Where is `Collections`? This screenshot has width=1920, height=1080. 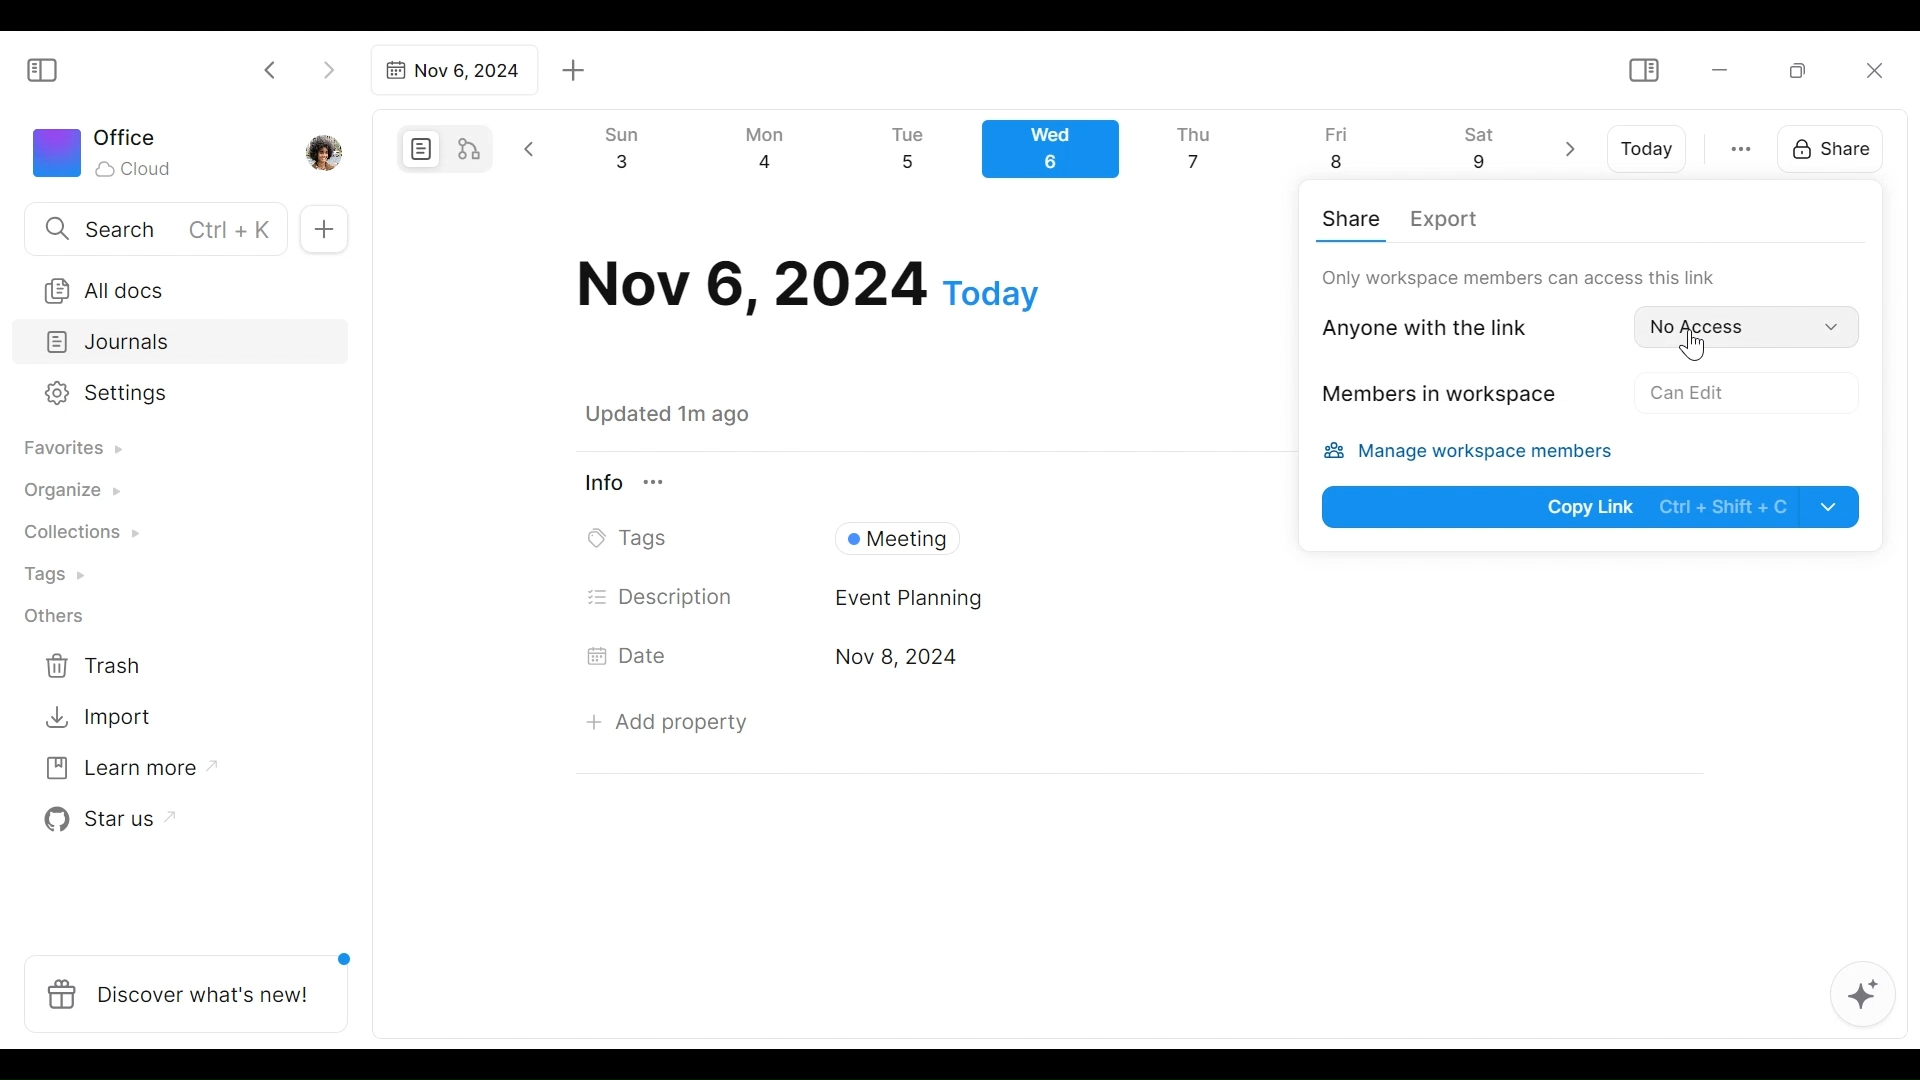
Collections is located at coordinates (79, 535).